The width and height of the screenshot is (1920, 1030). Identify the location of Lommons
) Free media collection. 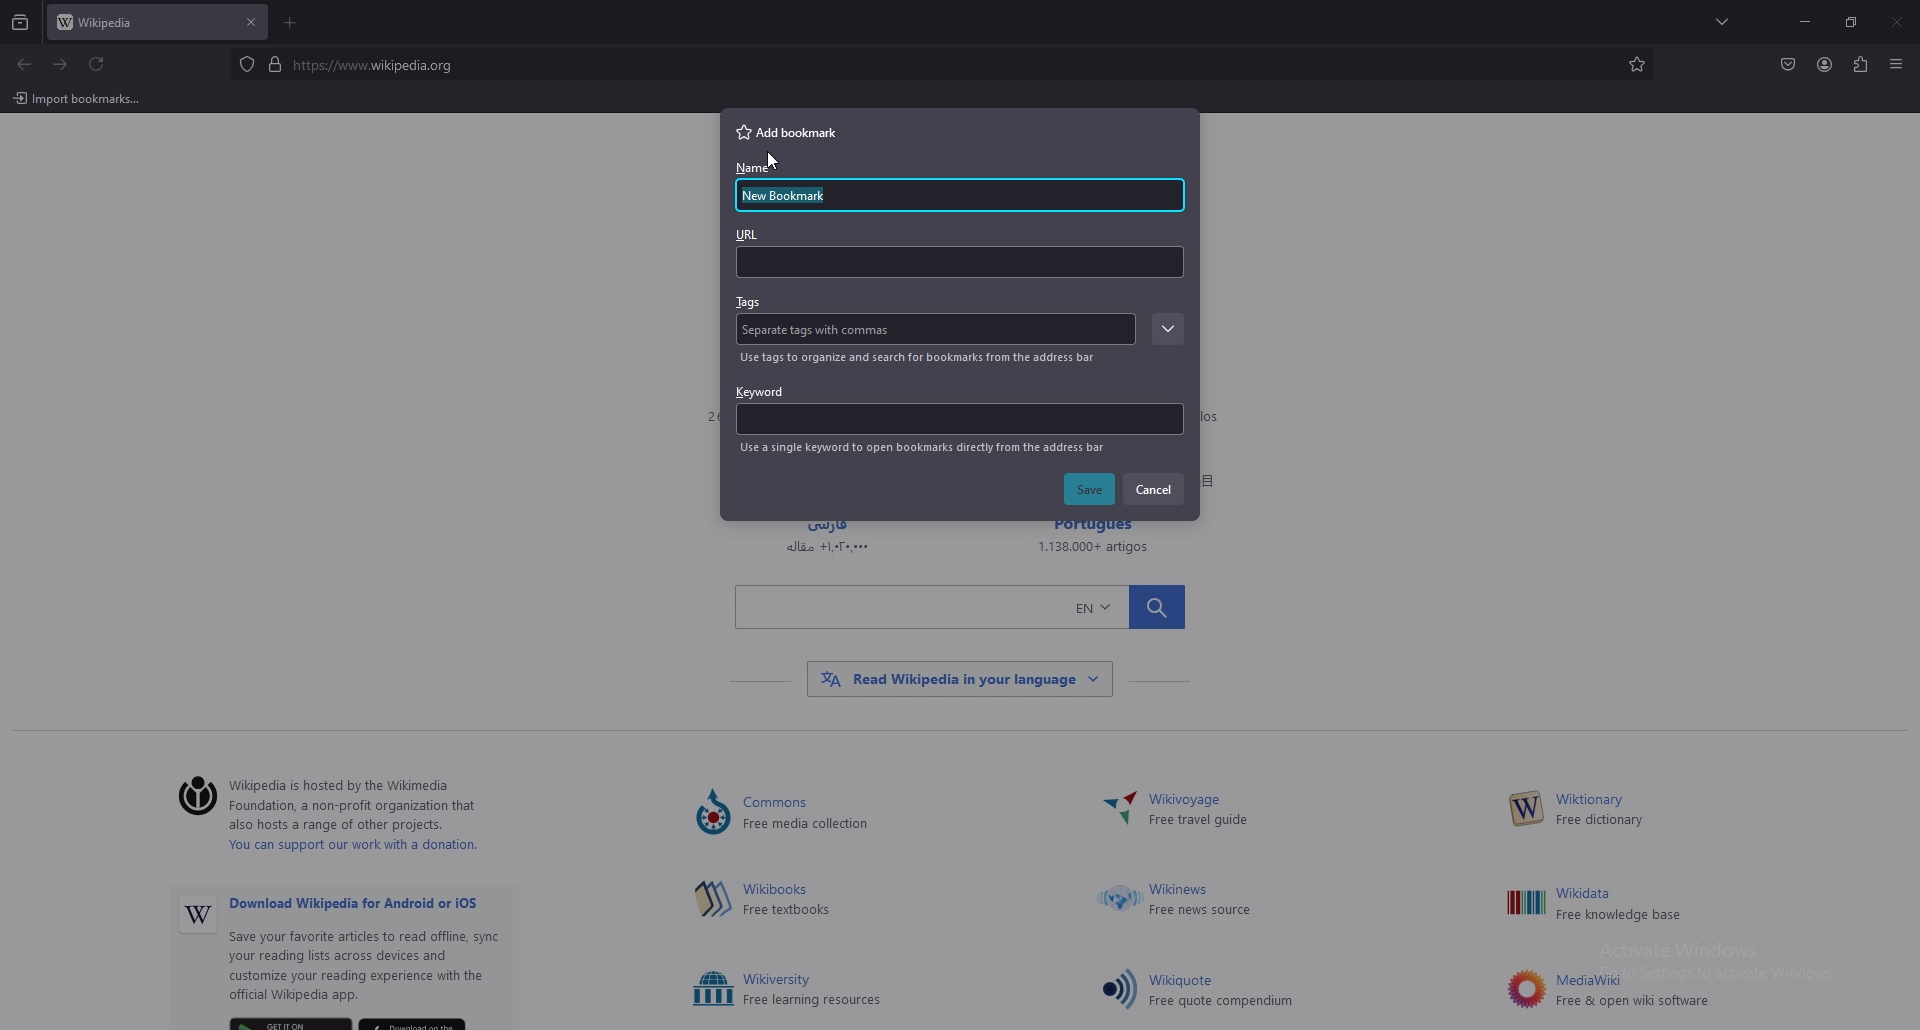
(830, 814).